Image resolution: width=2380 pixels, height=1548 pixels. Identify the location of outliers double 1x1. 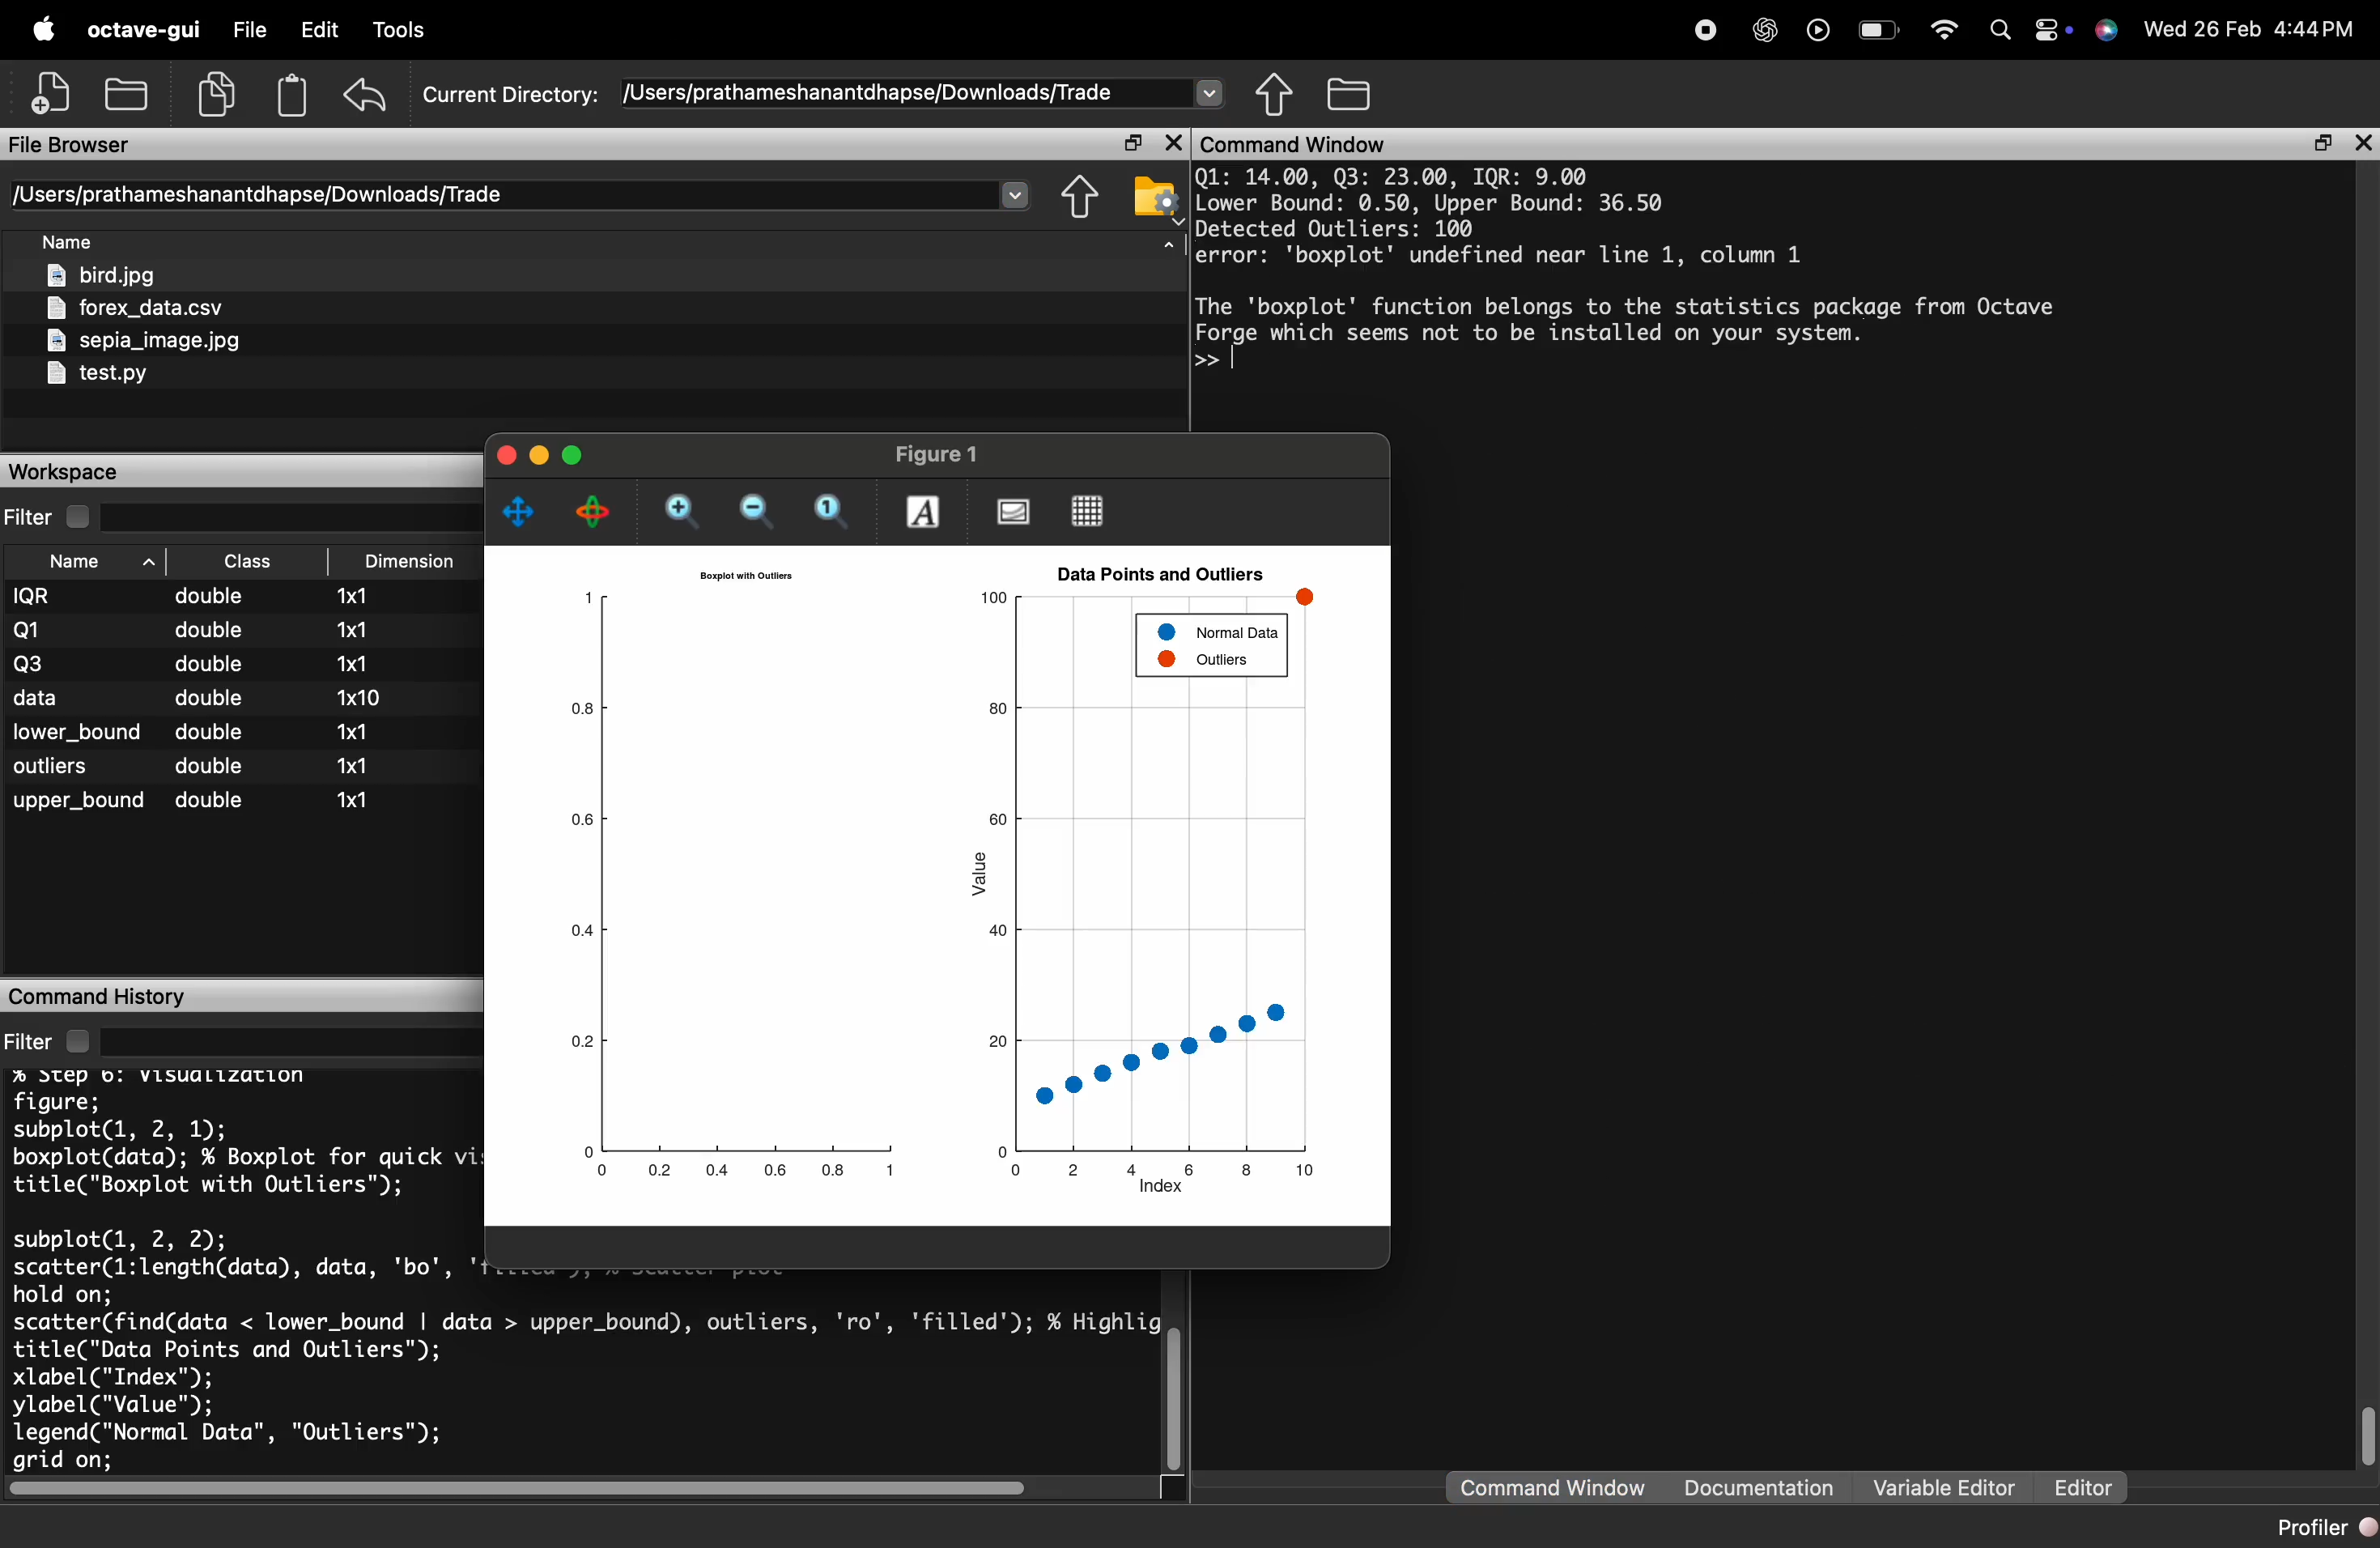
(192, 767).